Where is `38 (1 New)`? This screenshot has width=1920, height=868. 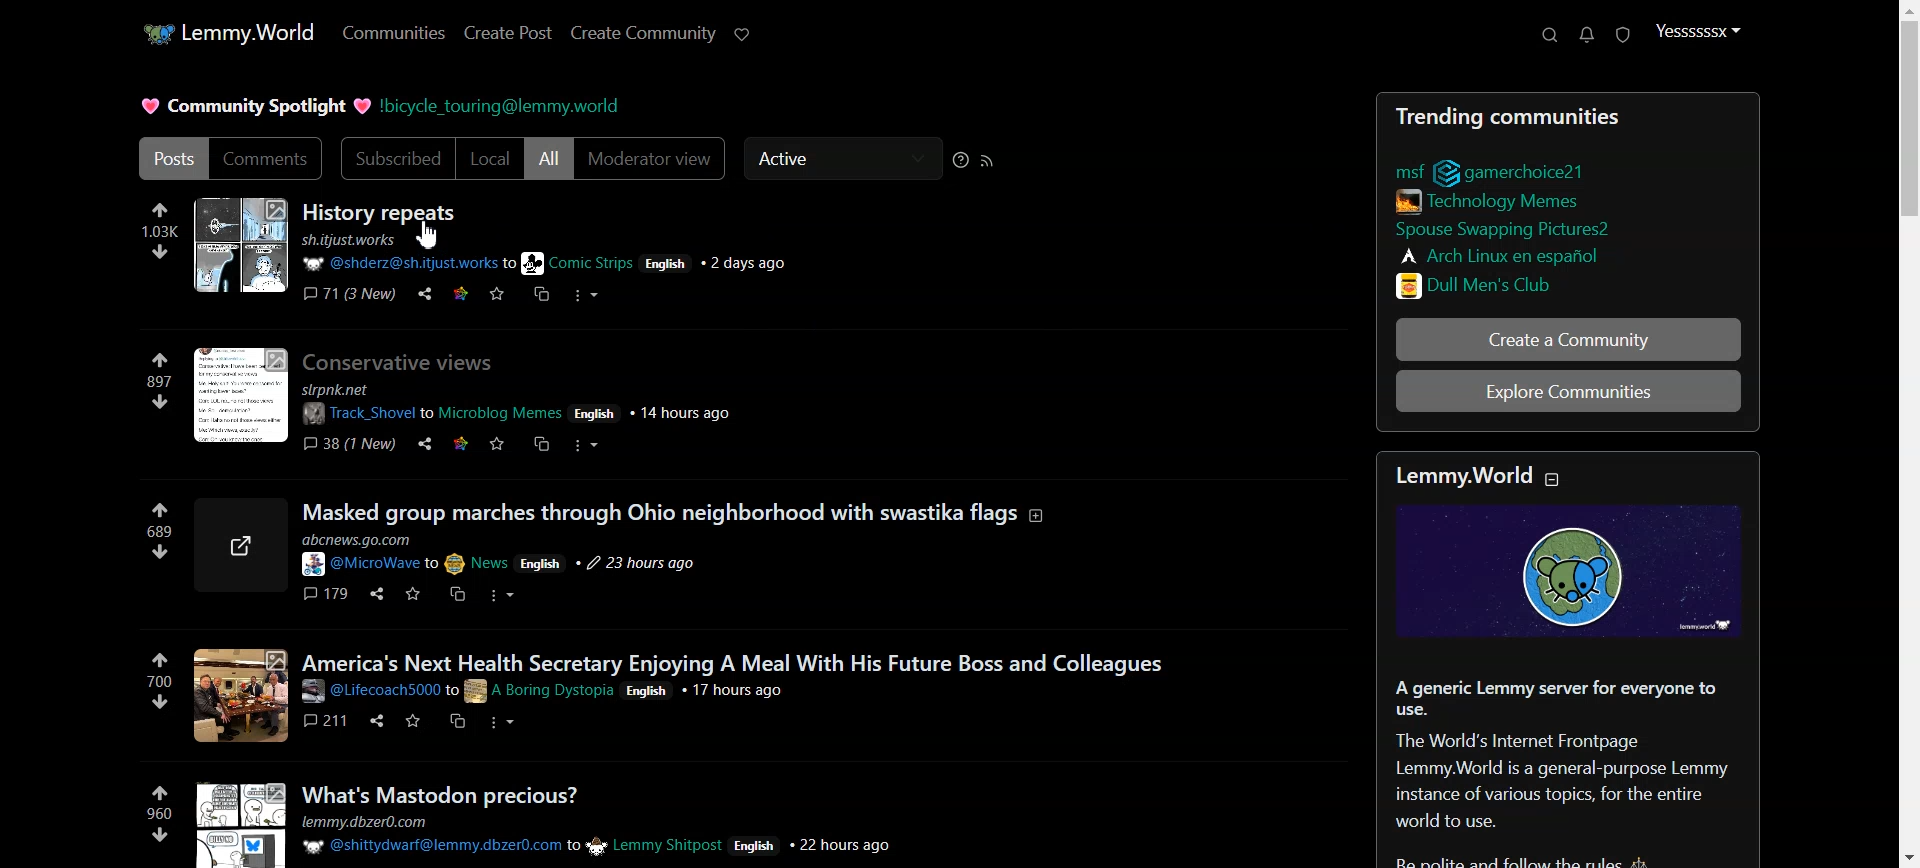 38 (1 New) is located at coordinates (350, 444).